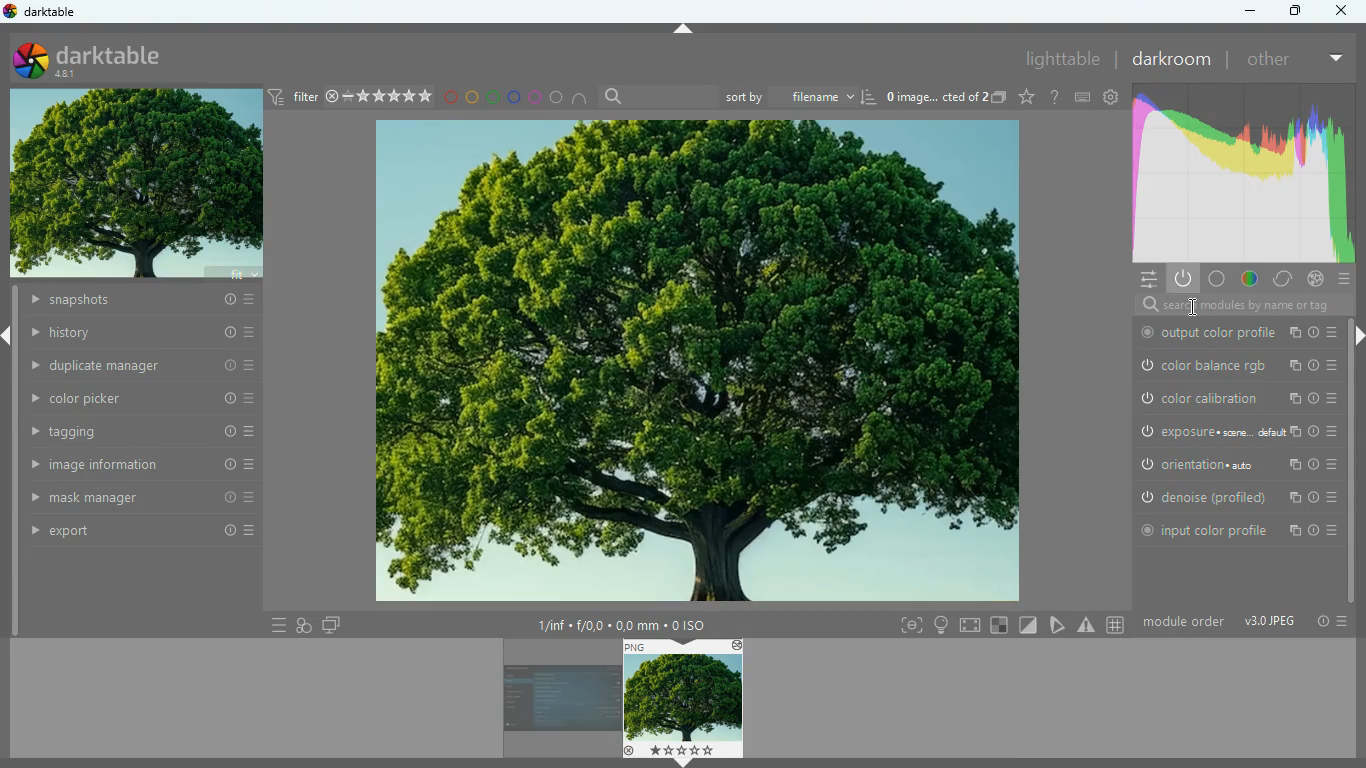  I want to click on image details, so click(621, 621).